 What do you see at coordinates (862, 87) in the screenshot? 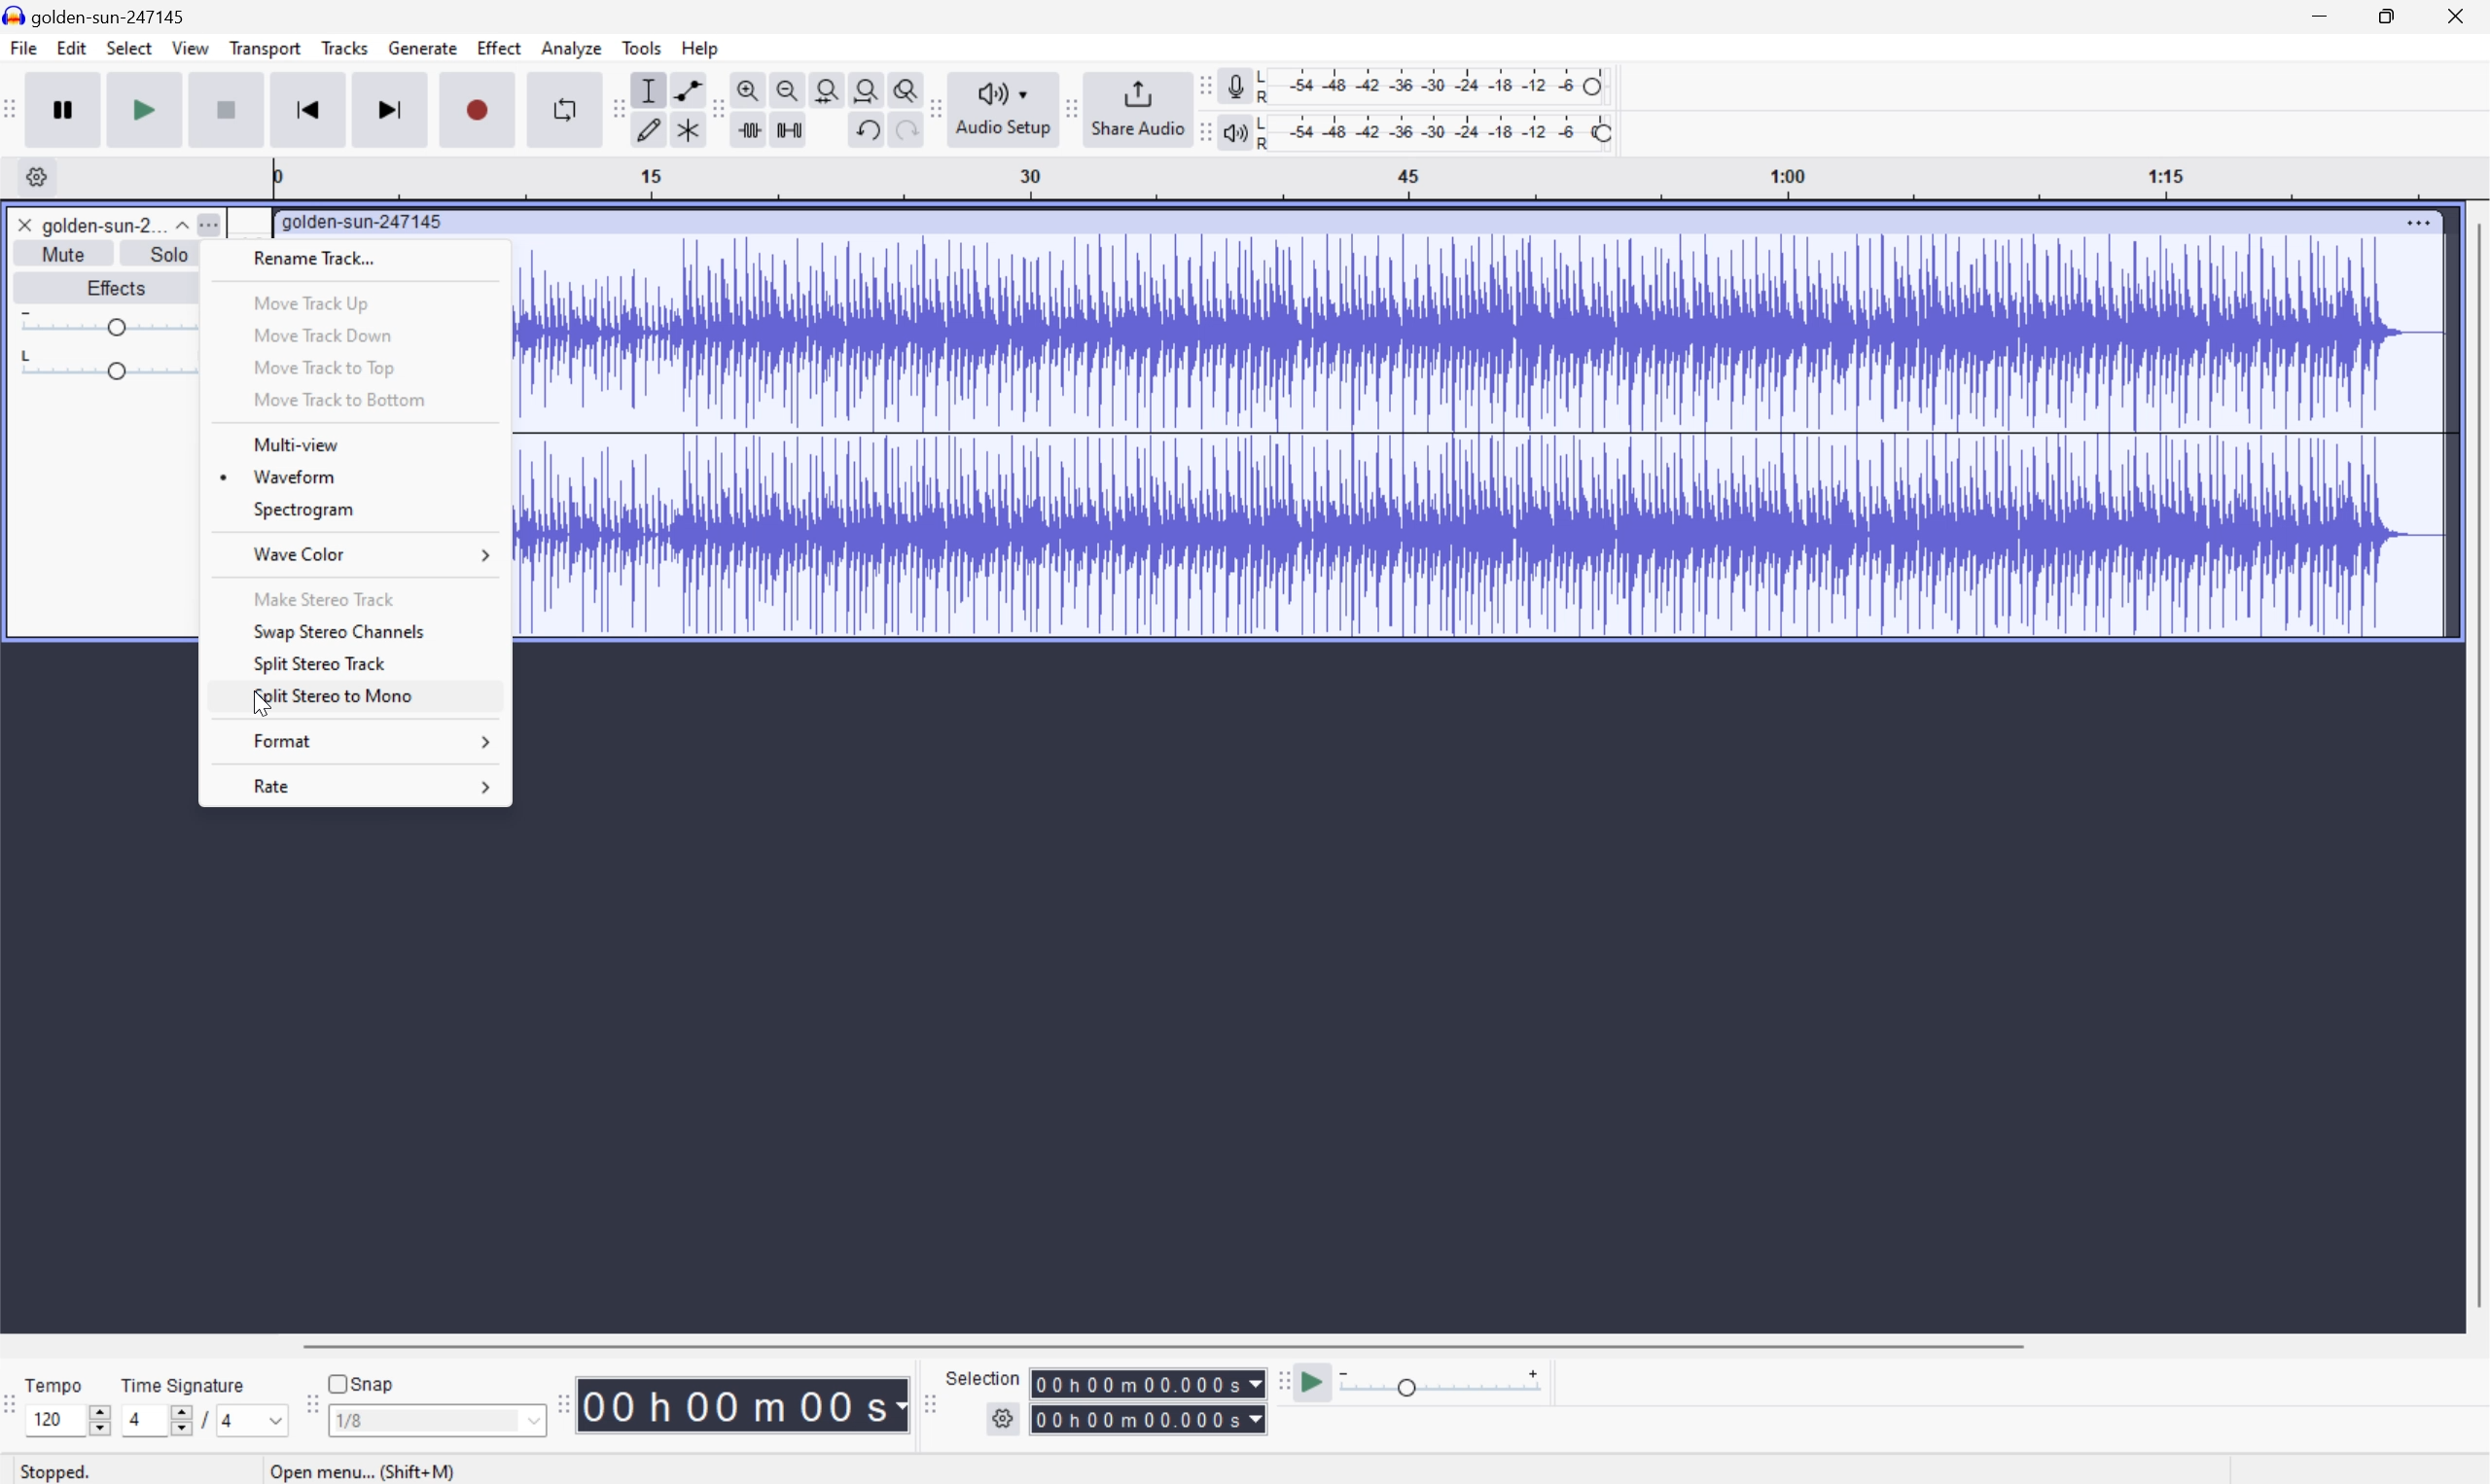
I see `Fit project to width` at bounding box center [862, 87].